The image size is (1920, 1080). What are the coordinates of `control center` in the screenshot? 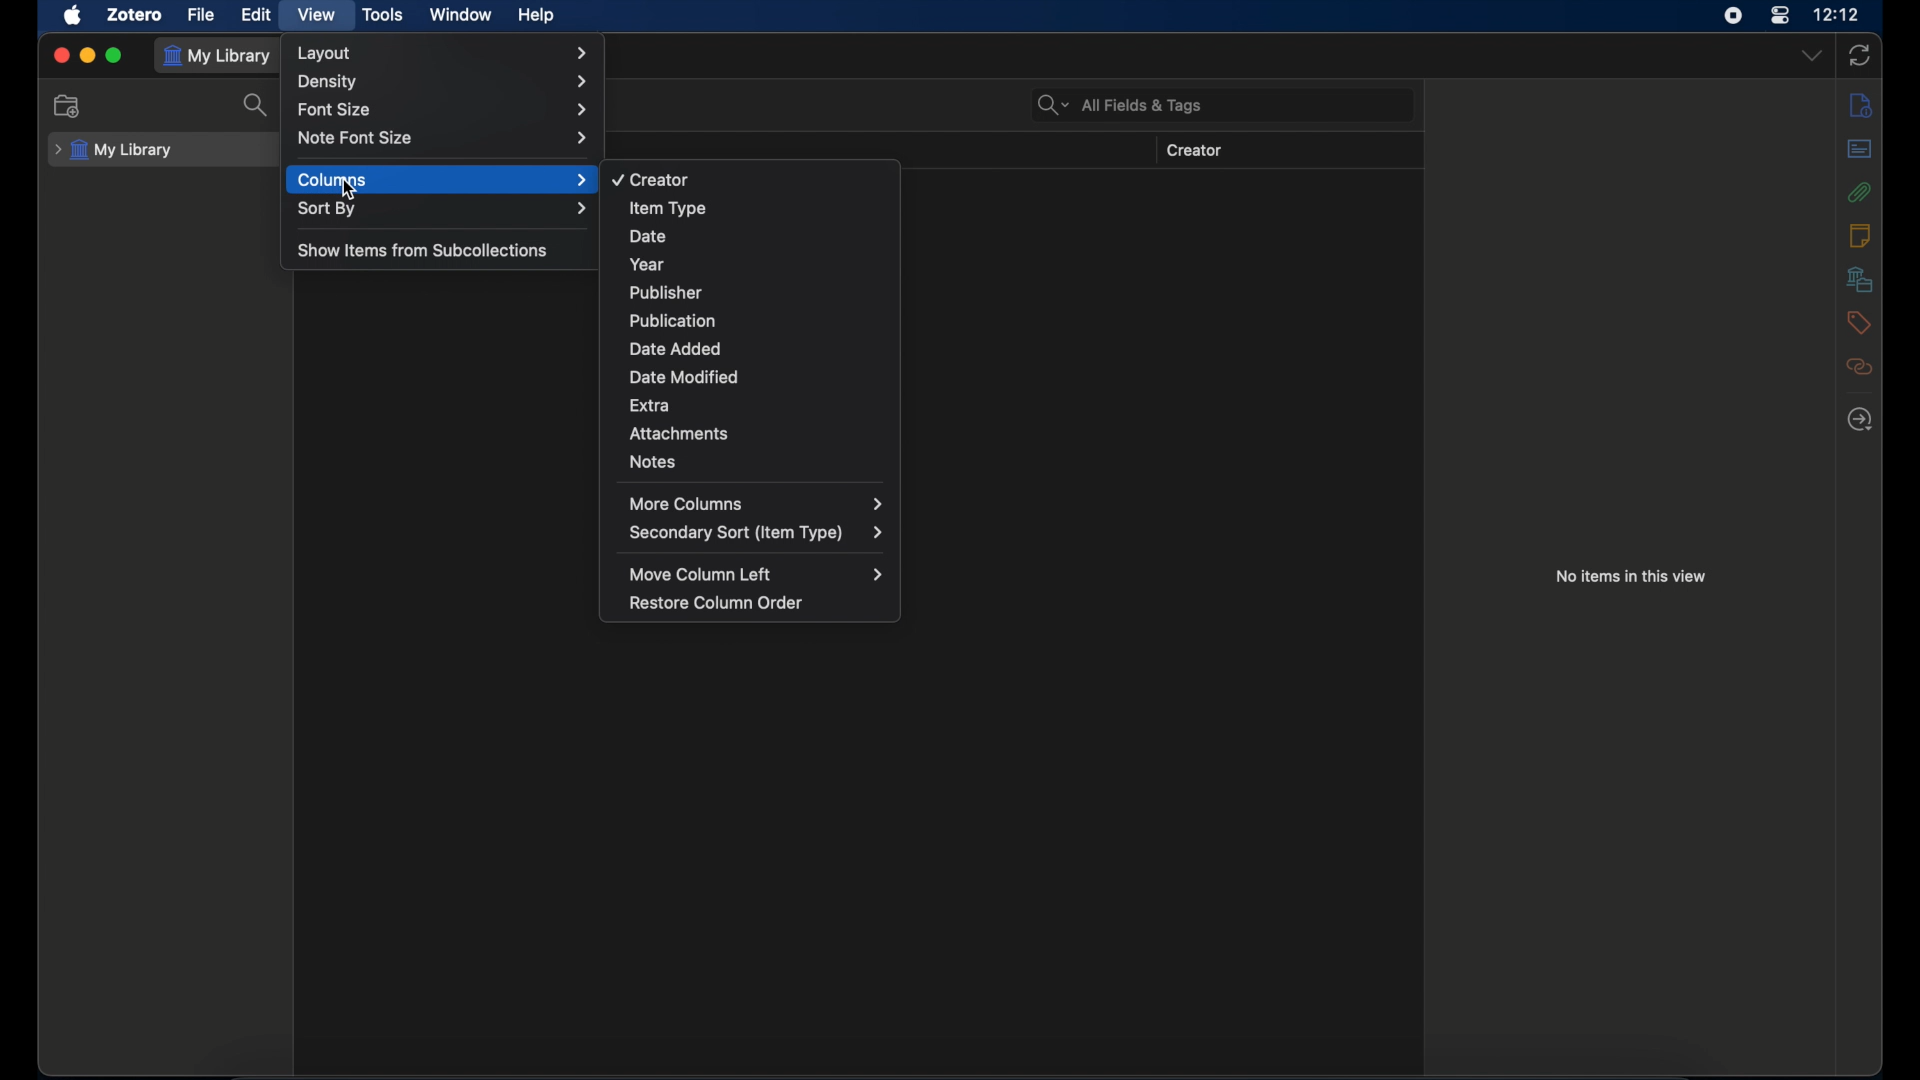 It's located at (1781, 16).